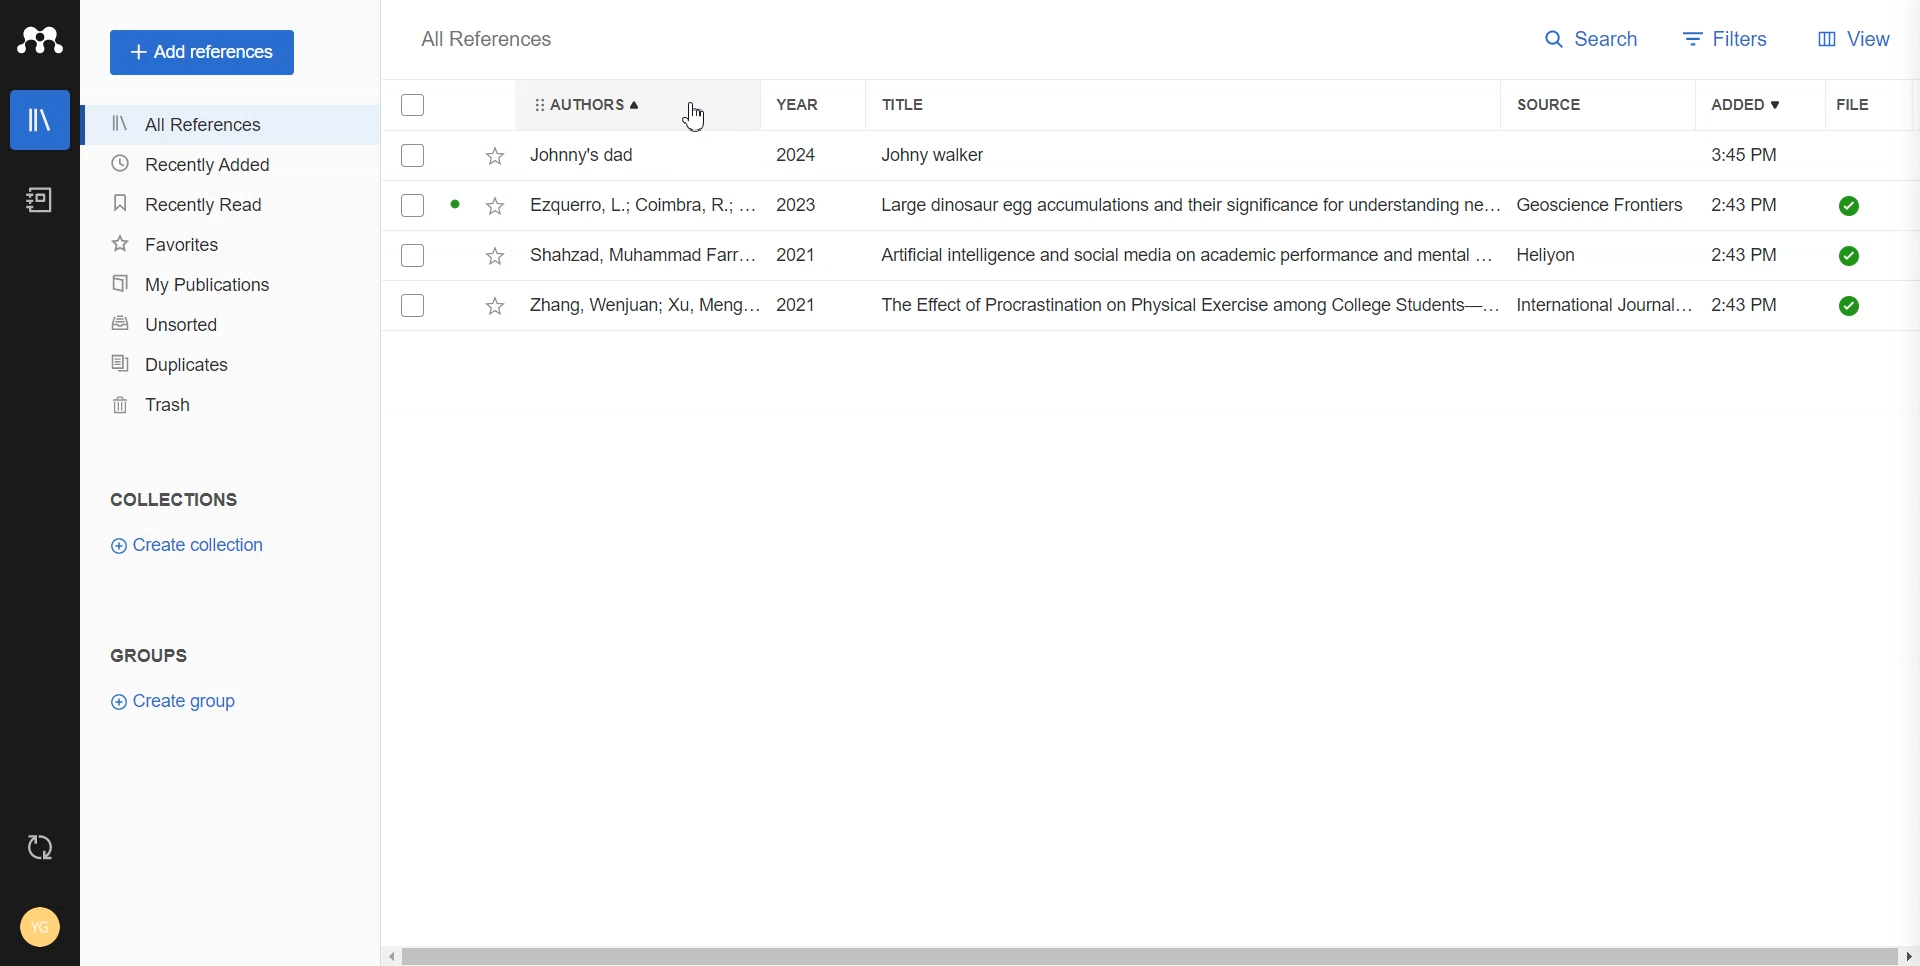 The height and width of the screenshot is (966, 1920). Describe the element at coordinates (1189, 206) in the screenshot. I see `Large dinosaur egg accumulation and their significance for understanding` at that location.